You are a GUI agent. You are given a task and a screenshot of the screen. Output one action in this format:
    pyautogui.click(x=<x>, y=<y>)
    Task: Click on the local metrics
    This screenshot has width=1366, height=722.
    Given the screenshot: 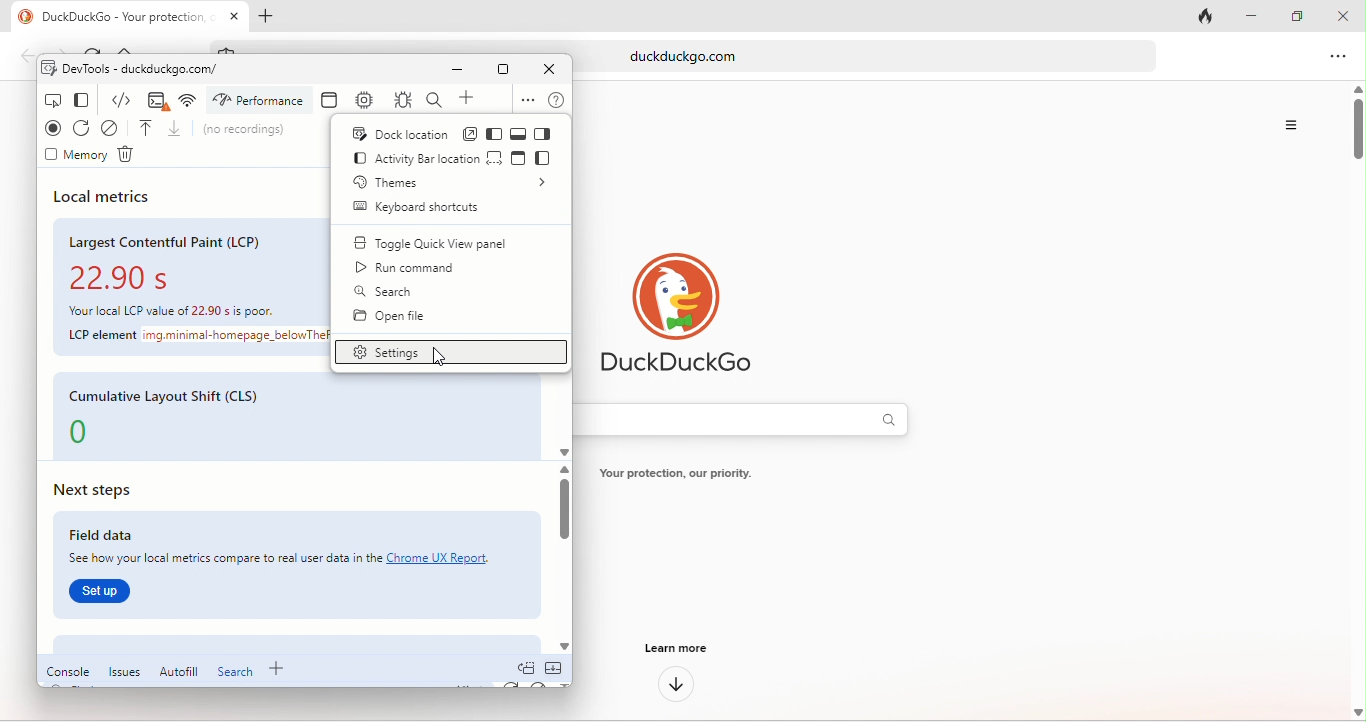 What is the action you would take?
    pyautogui.click(x=109, y=198)
    